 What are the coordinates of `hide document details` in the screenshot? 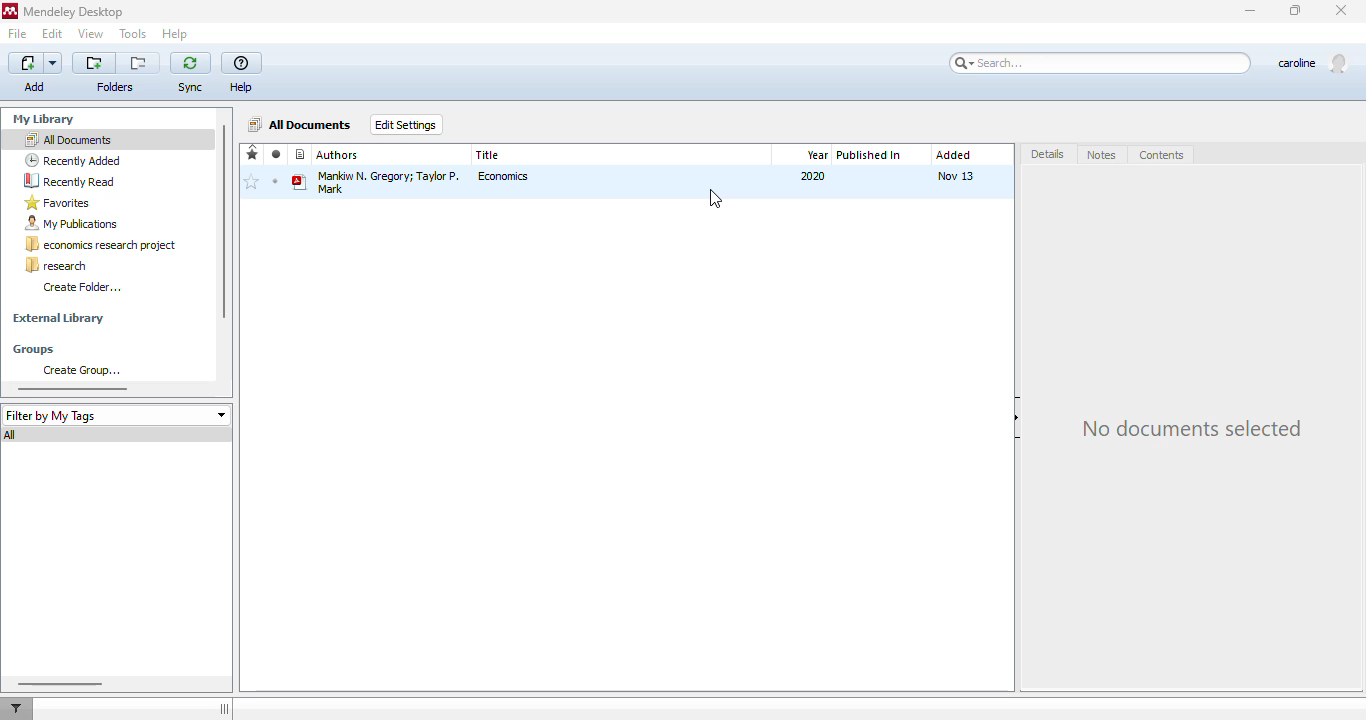 It's located at (1018, 416).